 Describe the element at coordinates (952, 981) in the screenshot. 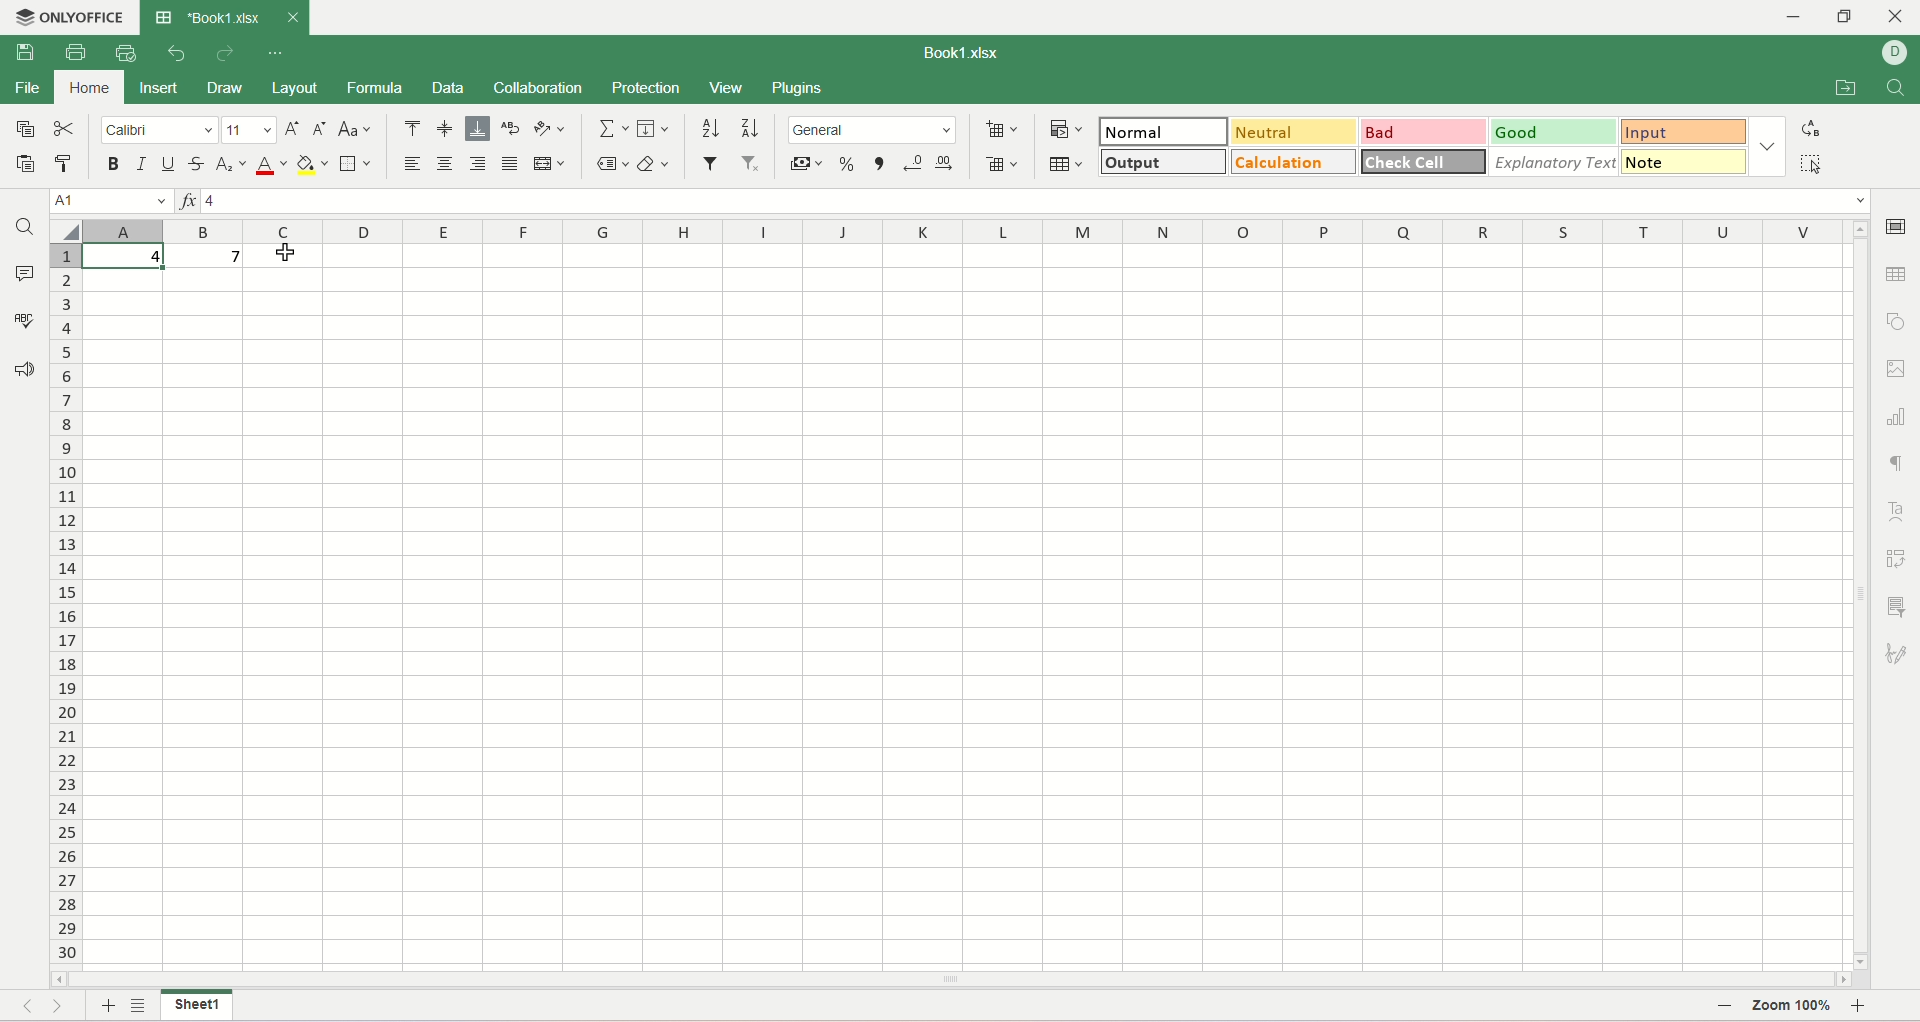

I see `horiontal scroll` at that location.